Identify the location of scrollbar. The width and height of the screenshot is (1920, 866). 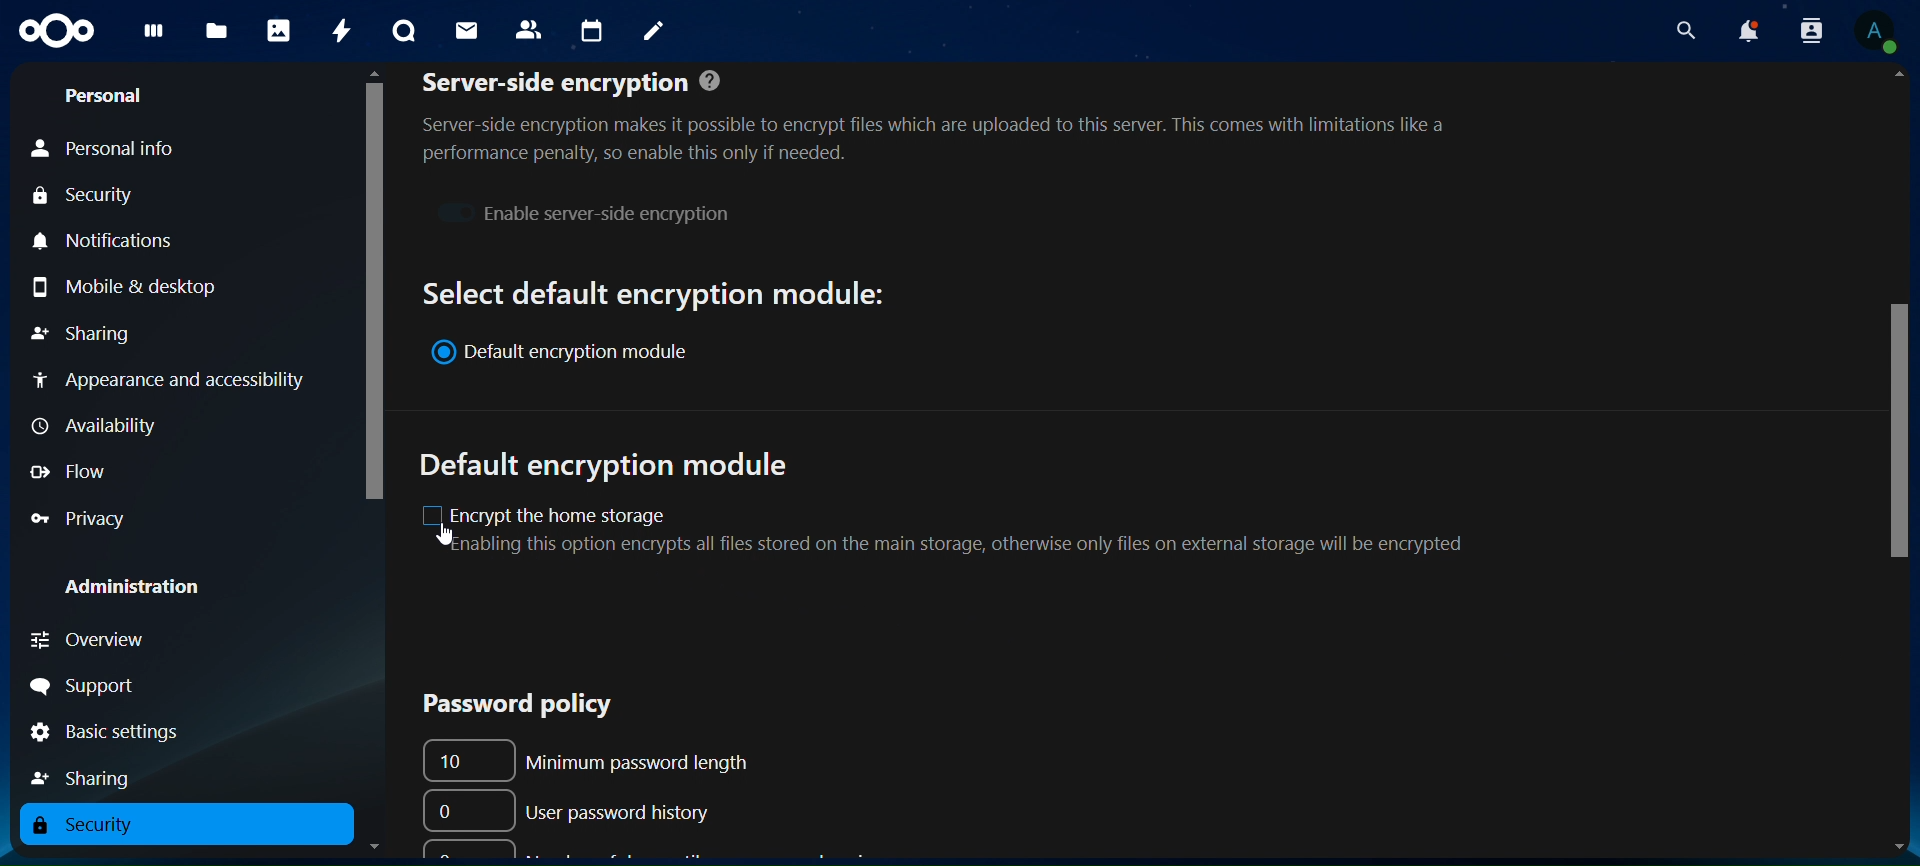
(1894, 437).